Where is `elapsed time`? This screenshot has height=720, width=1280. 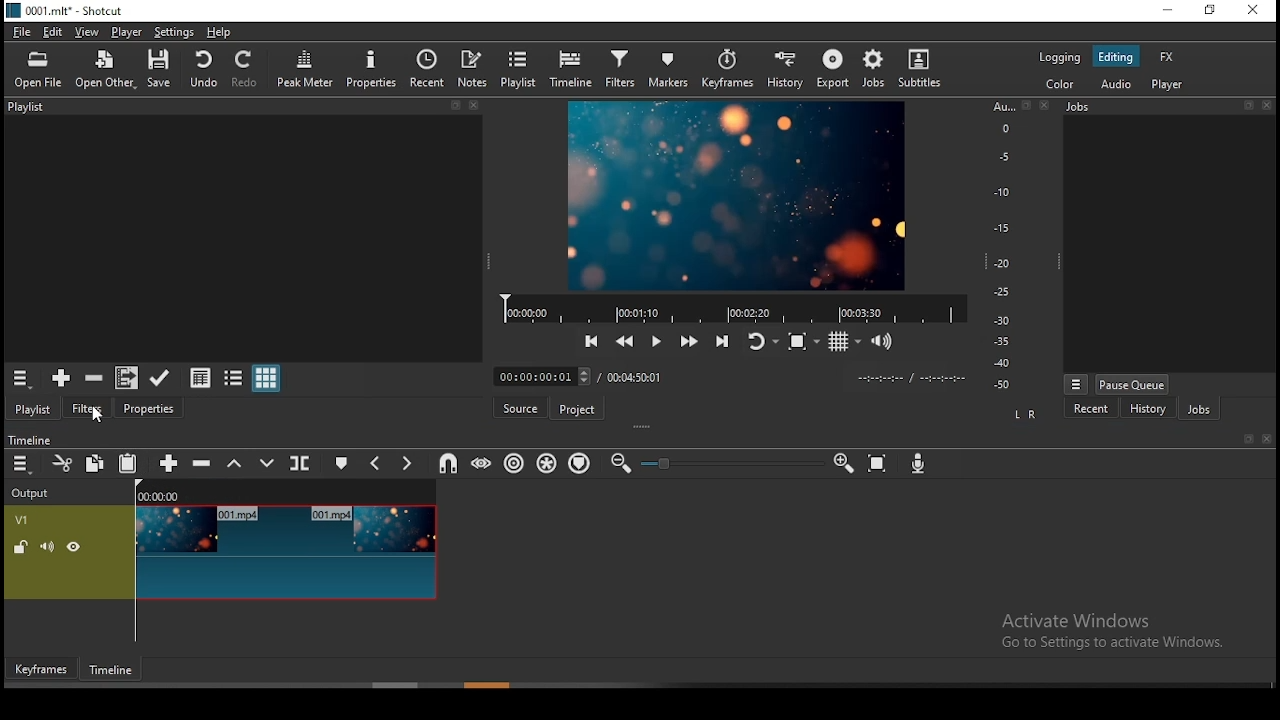
elapsed time is located at coordinates (543, 376).